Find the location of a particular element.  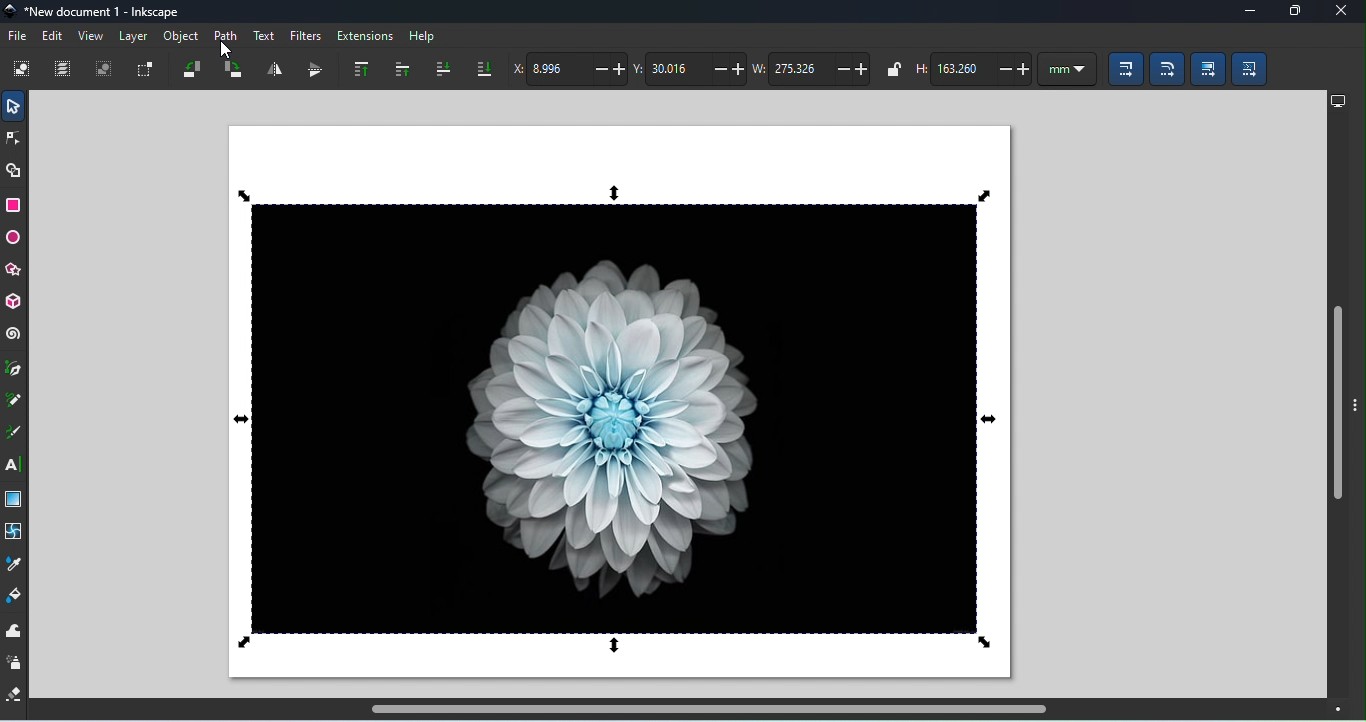

Units is located at coordinates (1066, 70).